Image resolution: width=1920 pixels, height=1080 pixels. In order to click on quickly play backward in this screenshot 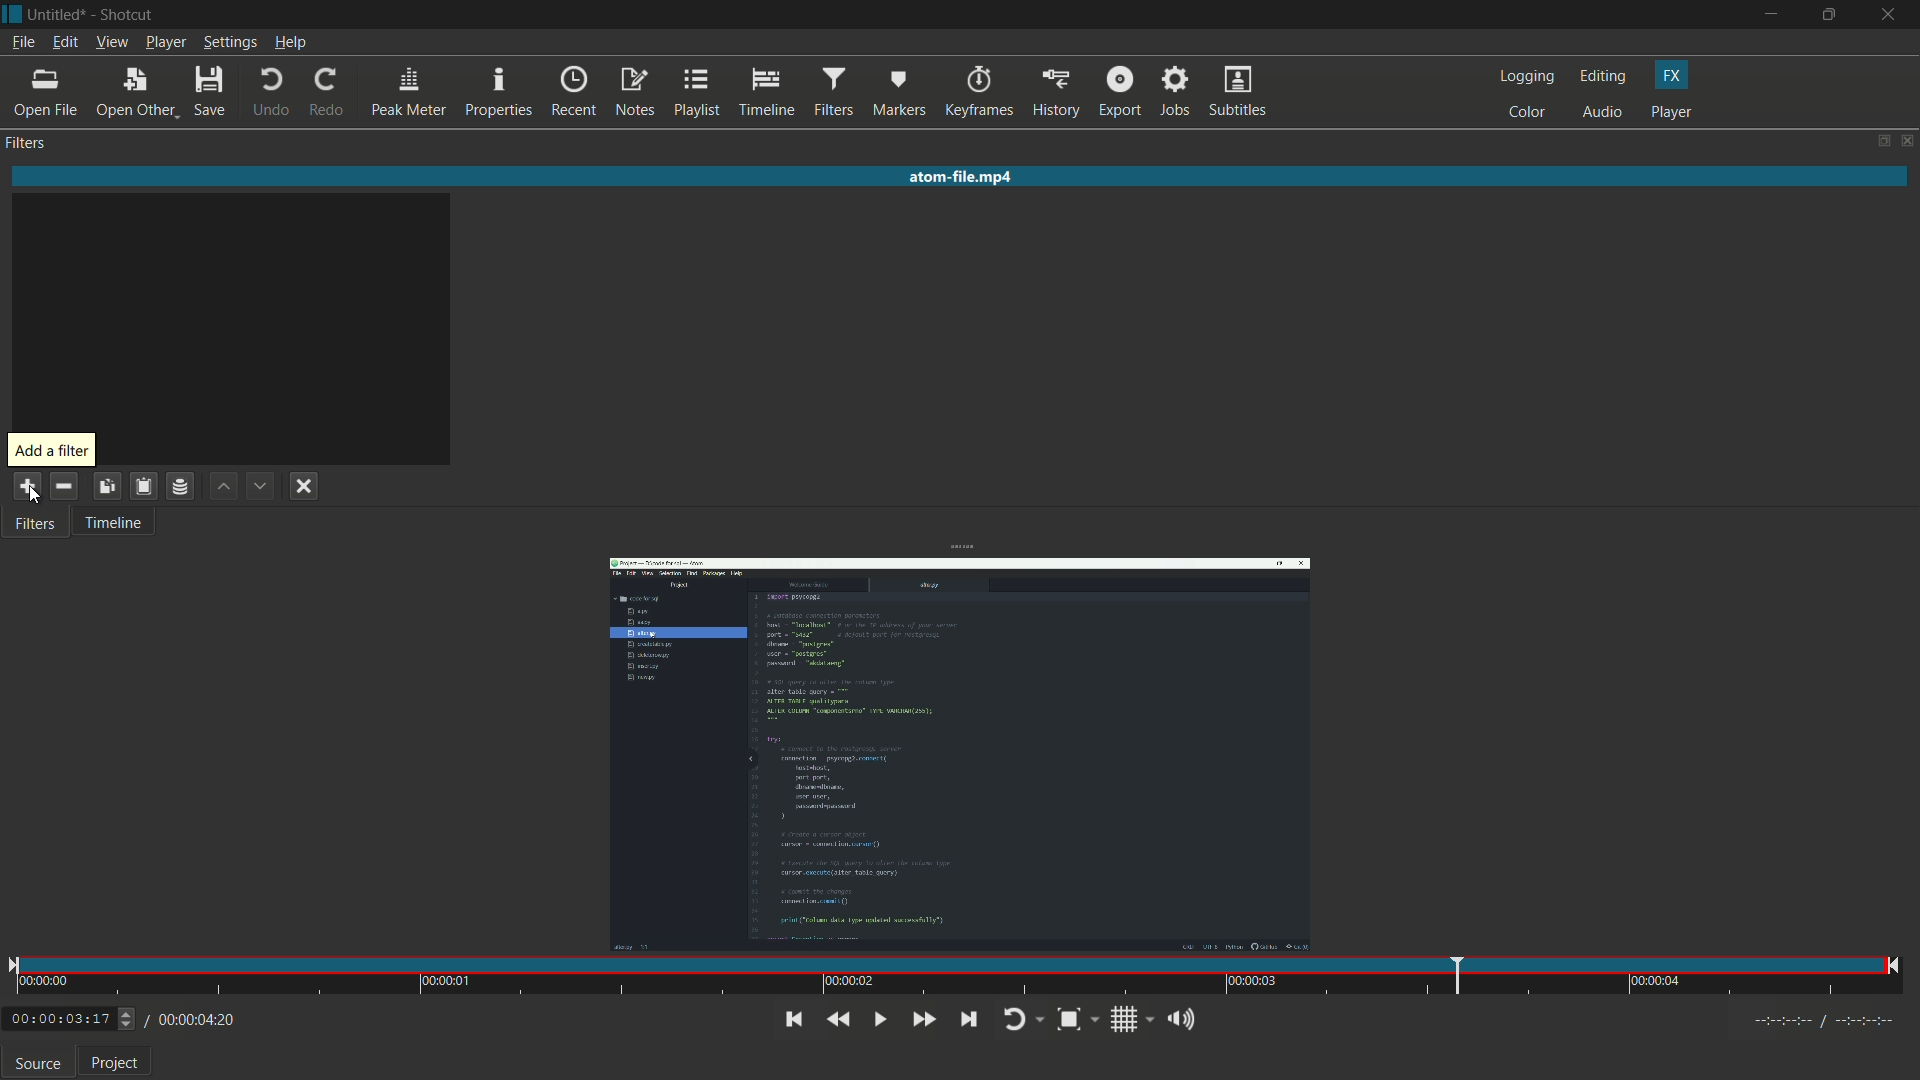, I will do `click(838, 1020)`.